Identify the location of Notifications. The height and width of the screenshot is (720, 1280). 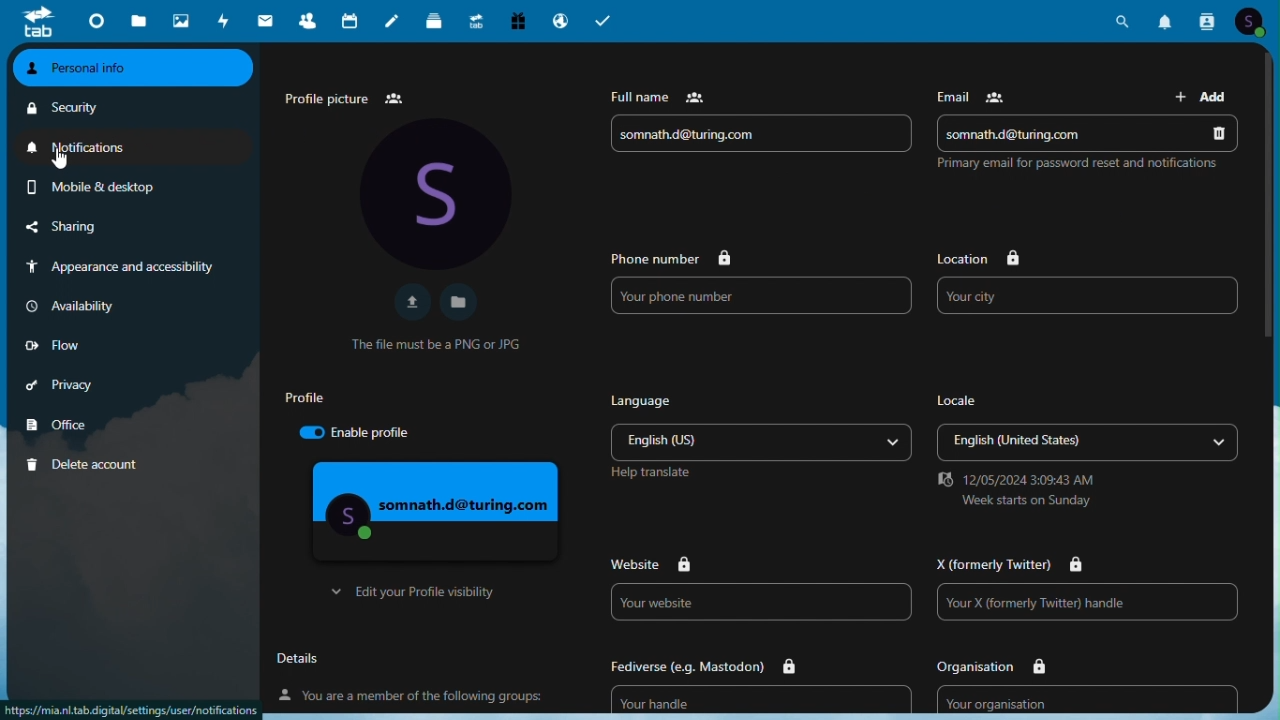
(127, 146).